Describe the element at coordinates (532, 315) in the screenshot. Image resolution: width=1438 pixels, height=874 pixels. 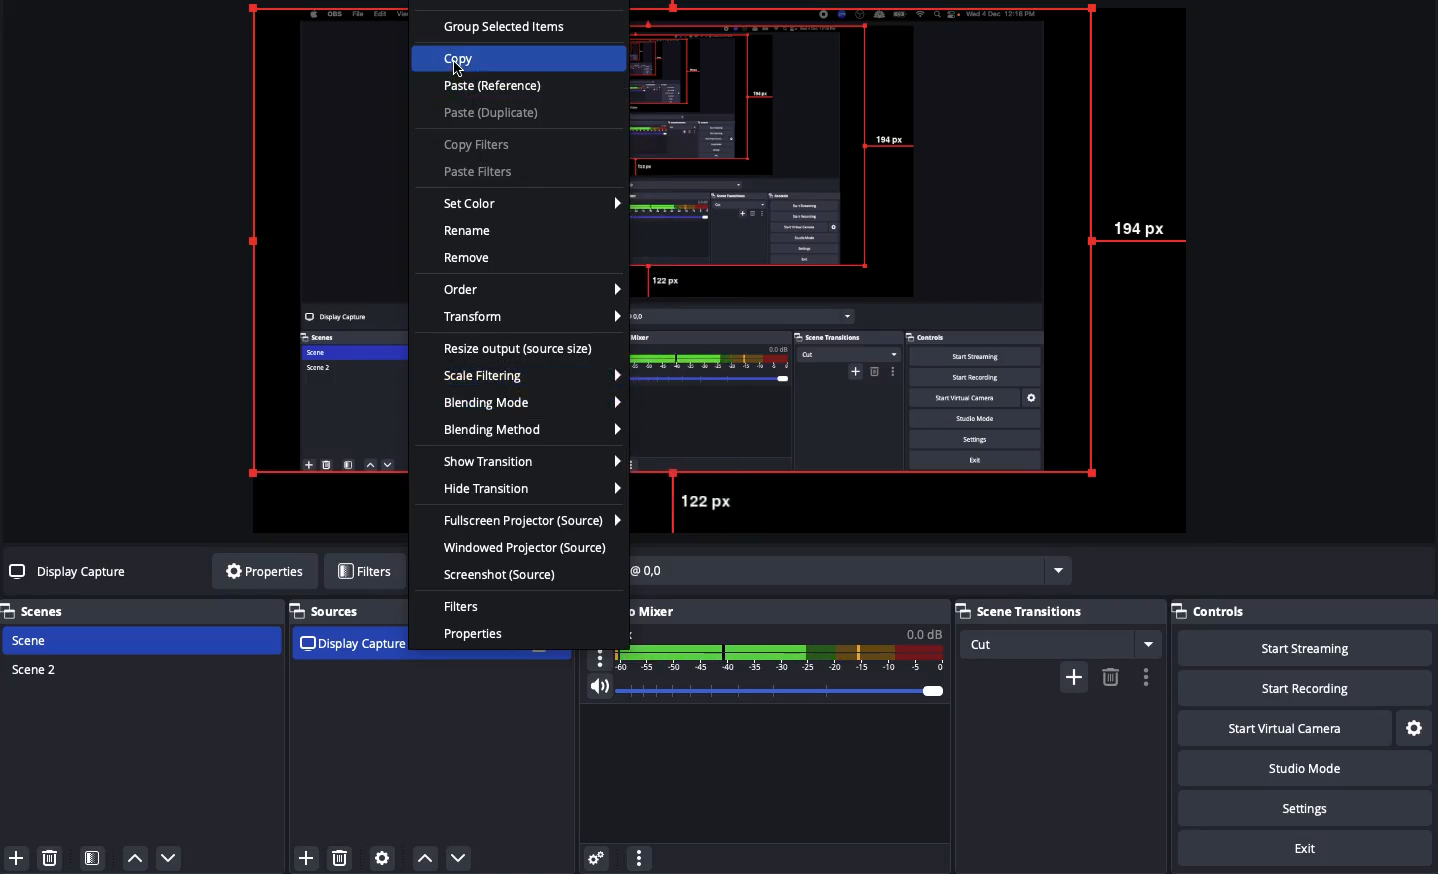
I see `Transform` at that location.